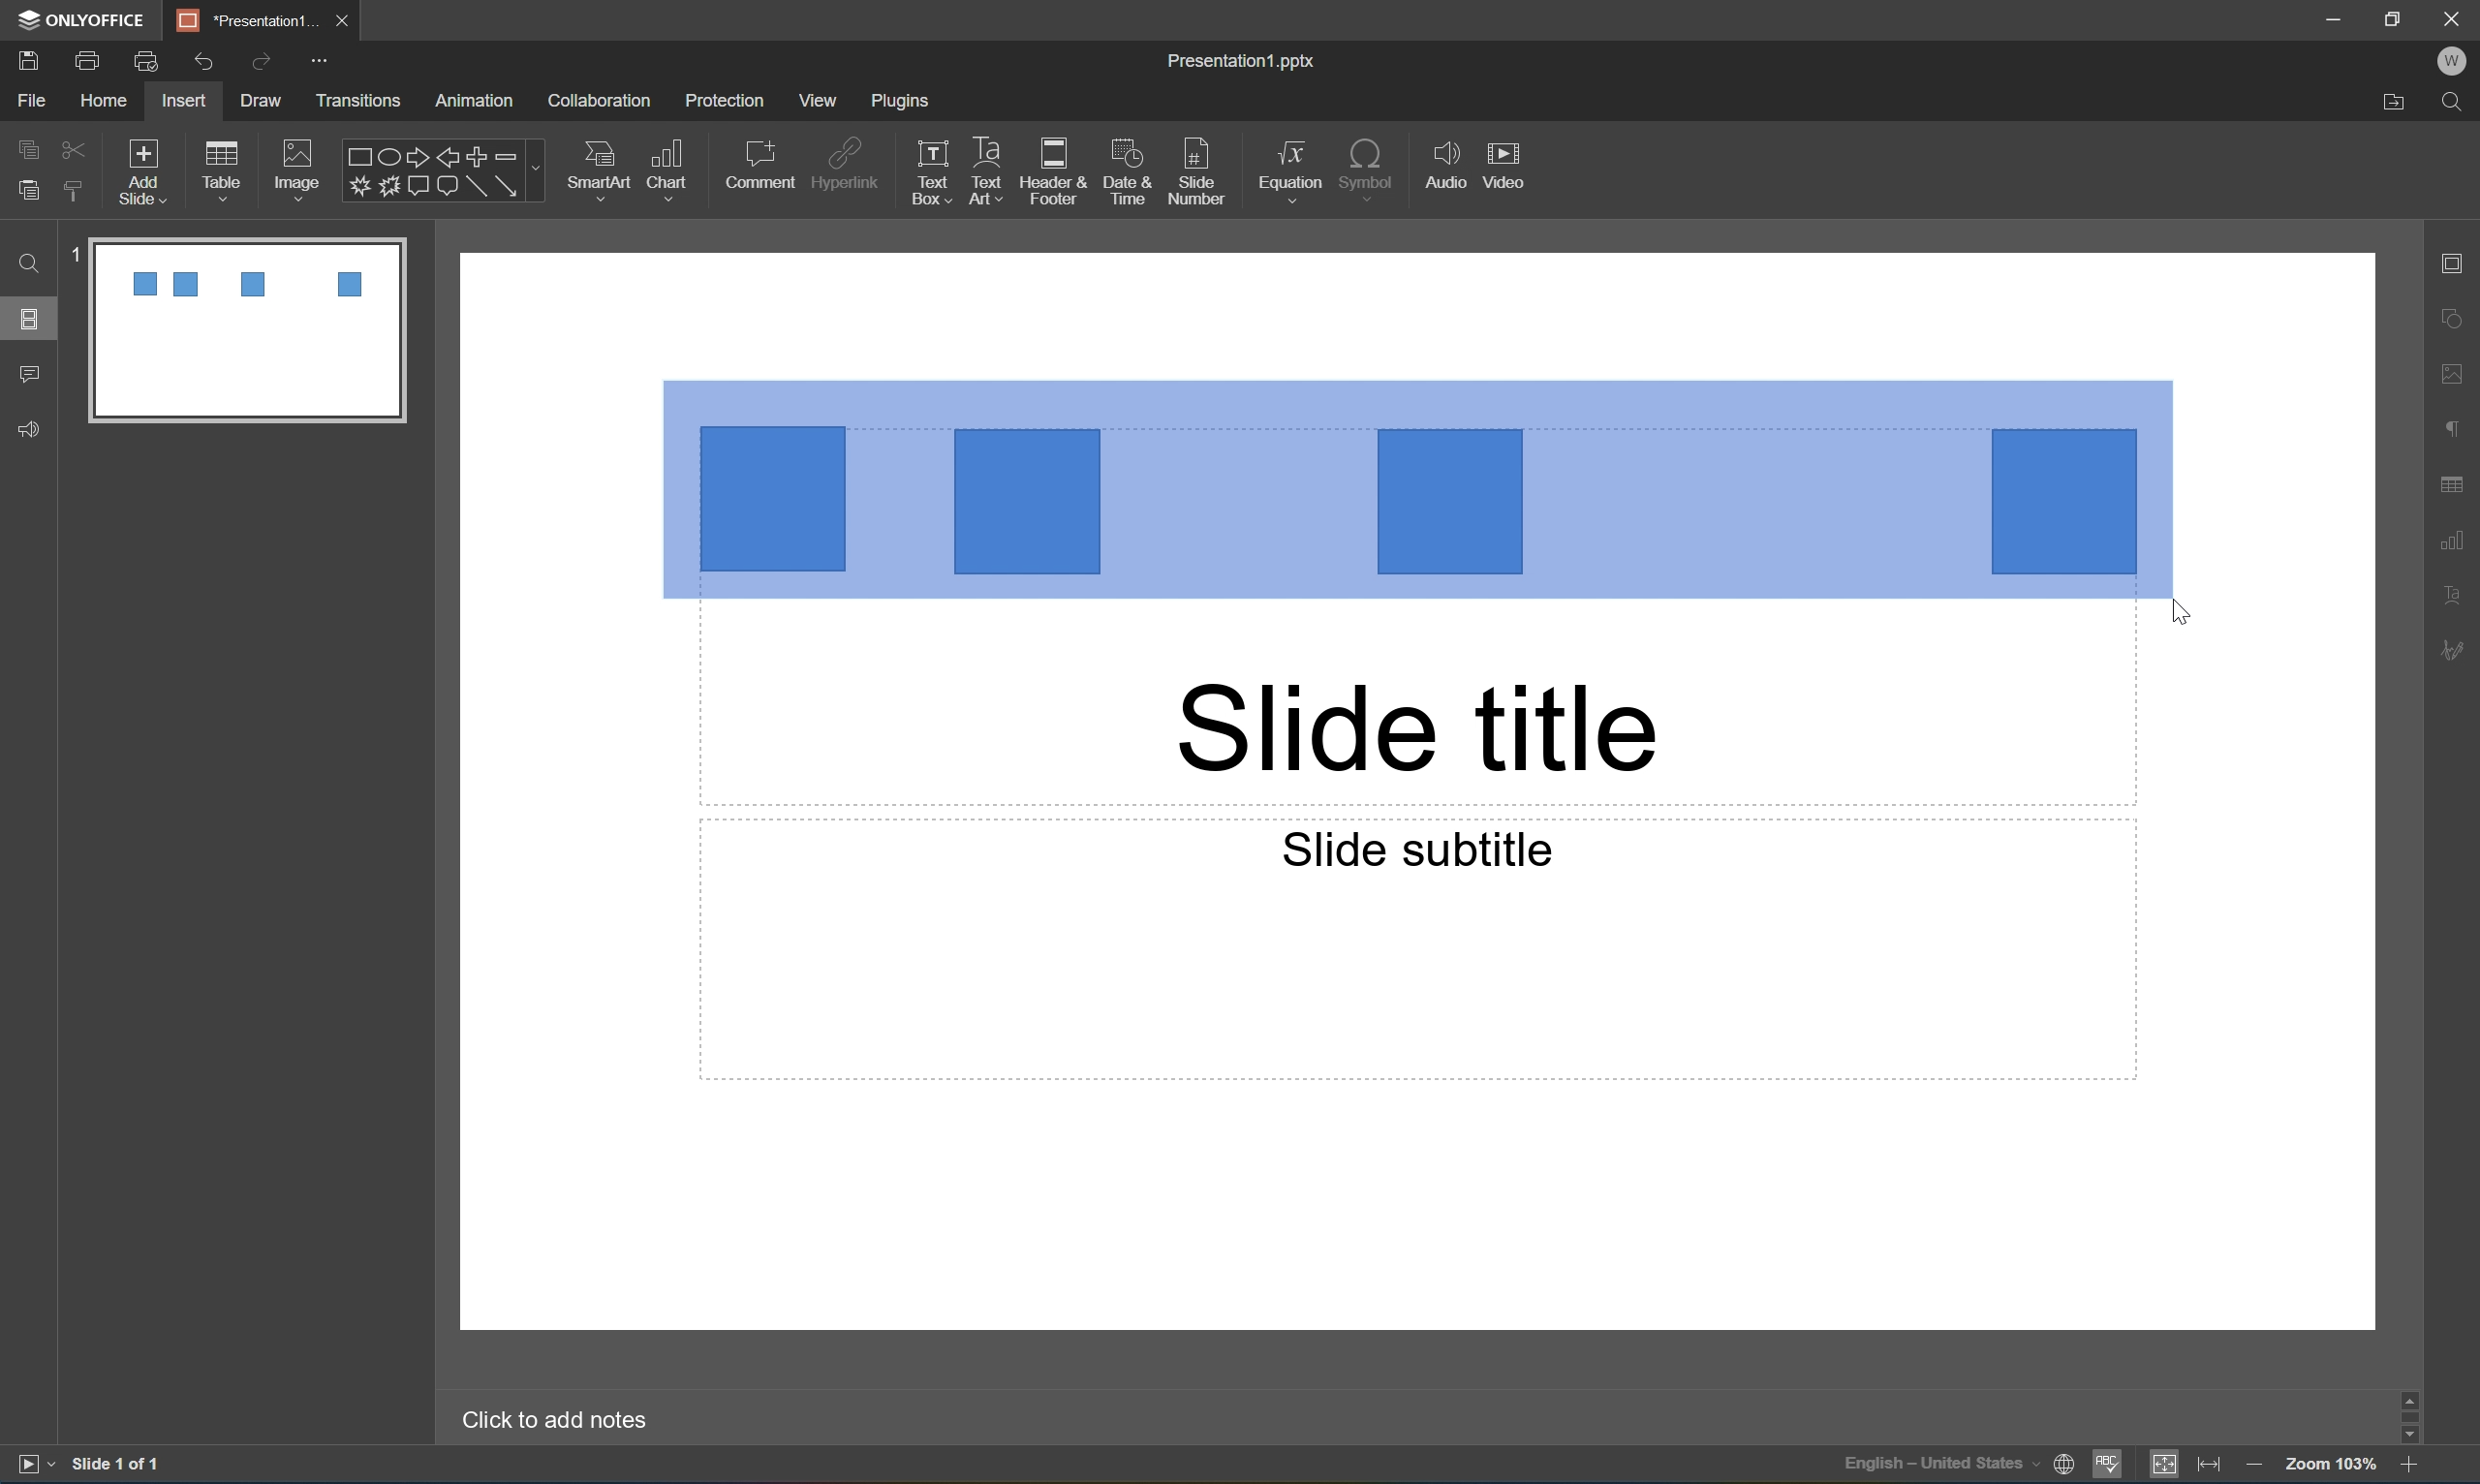  What do you see at coordinates (2460, 427) in the screenshot?
I see `paragraph settings` at bounding box center [2460, 427].